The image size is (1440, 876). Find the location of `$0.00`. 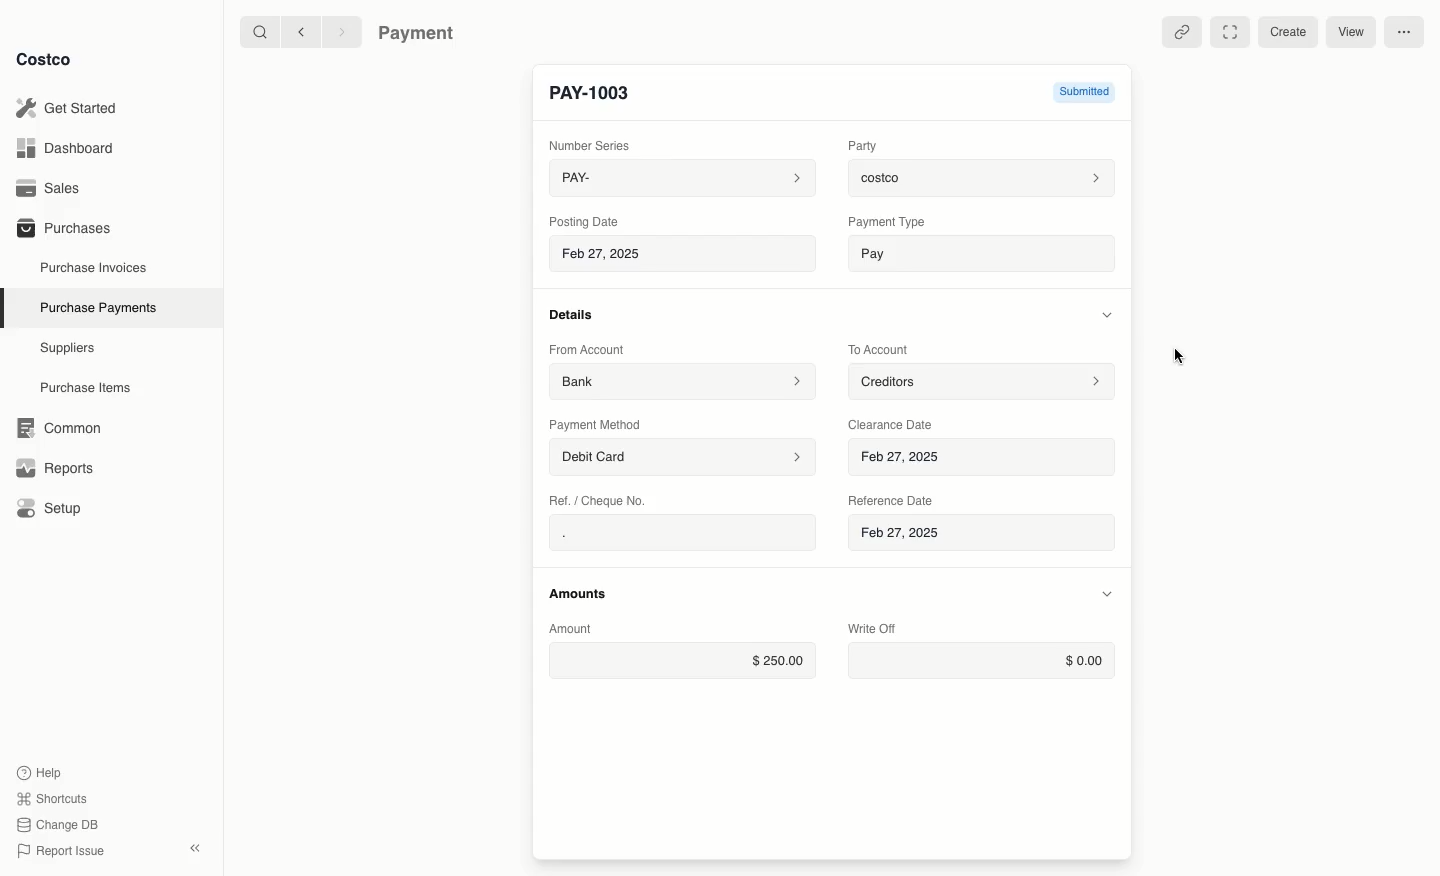

$0.00 is located at coordinates (975, 661).